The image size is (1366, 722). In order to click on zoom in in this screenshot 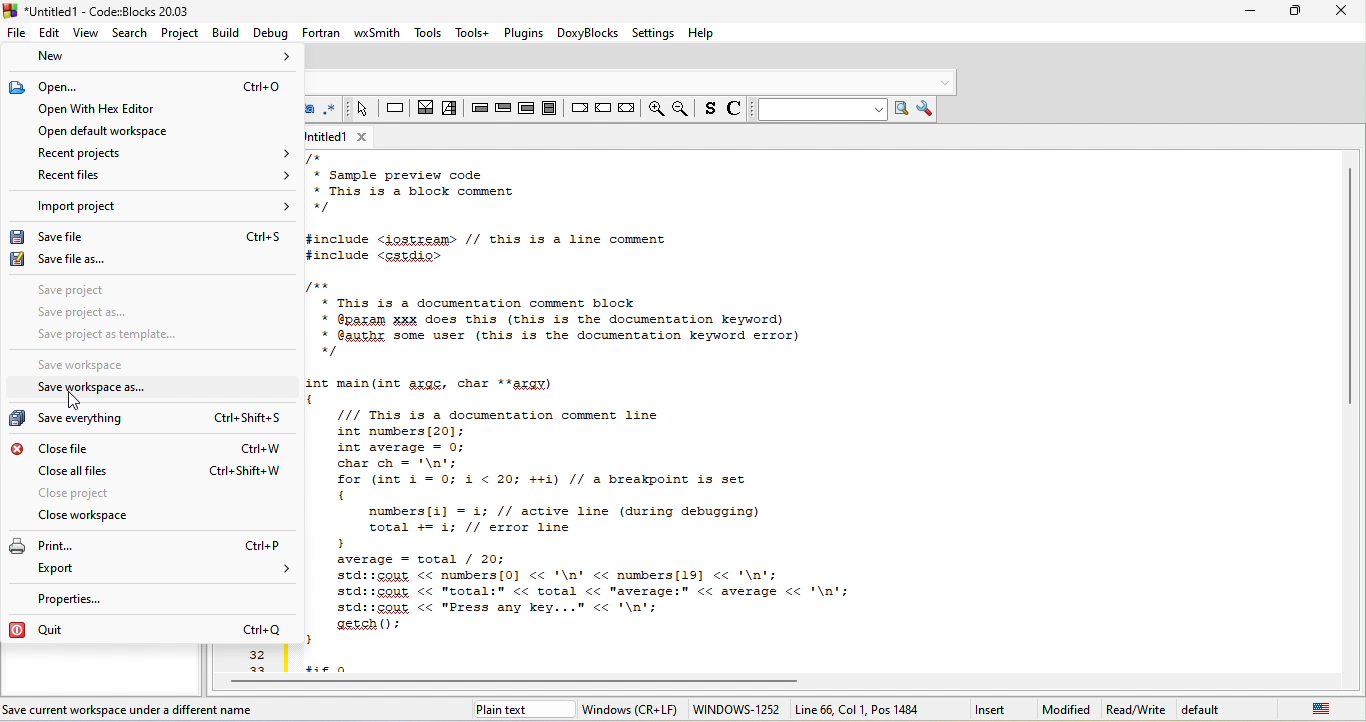, I will do `click(655, 108)`.